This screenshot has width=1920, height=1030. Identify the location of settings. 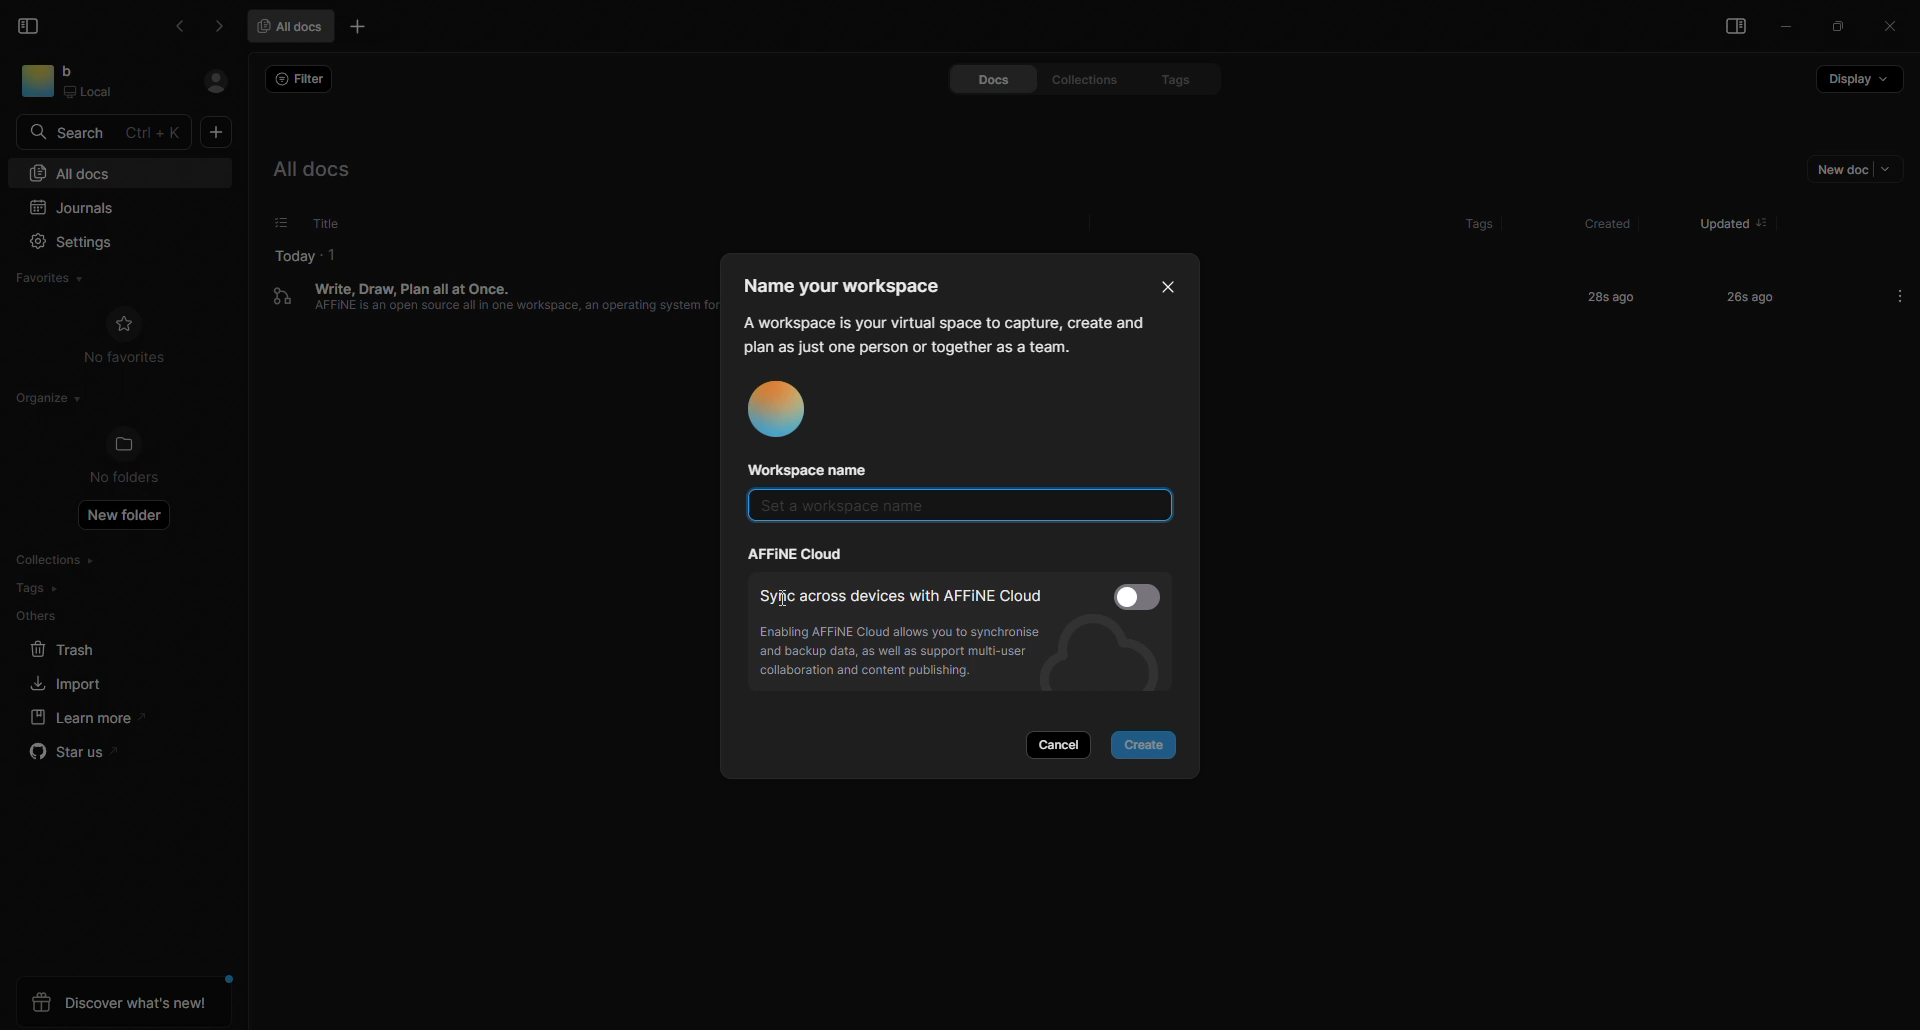
(78, 240).